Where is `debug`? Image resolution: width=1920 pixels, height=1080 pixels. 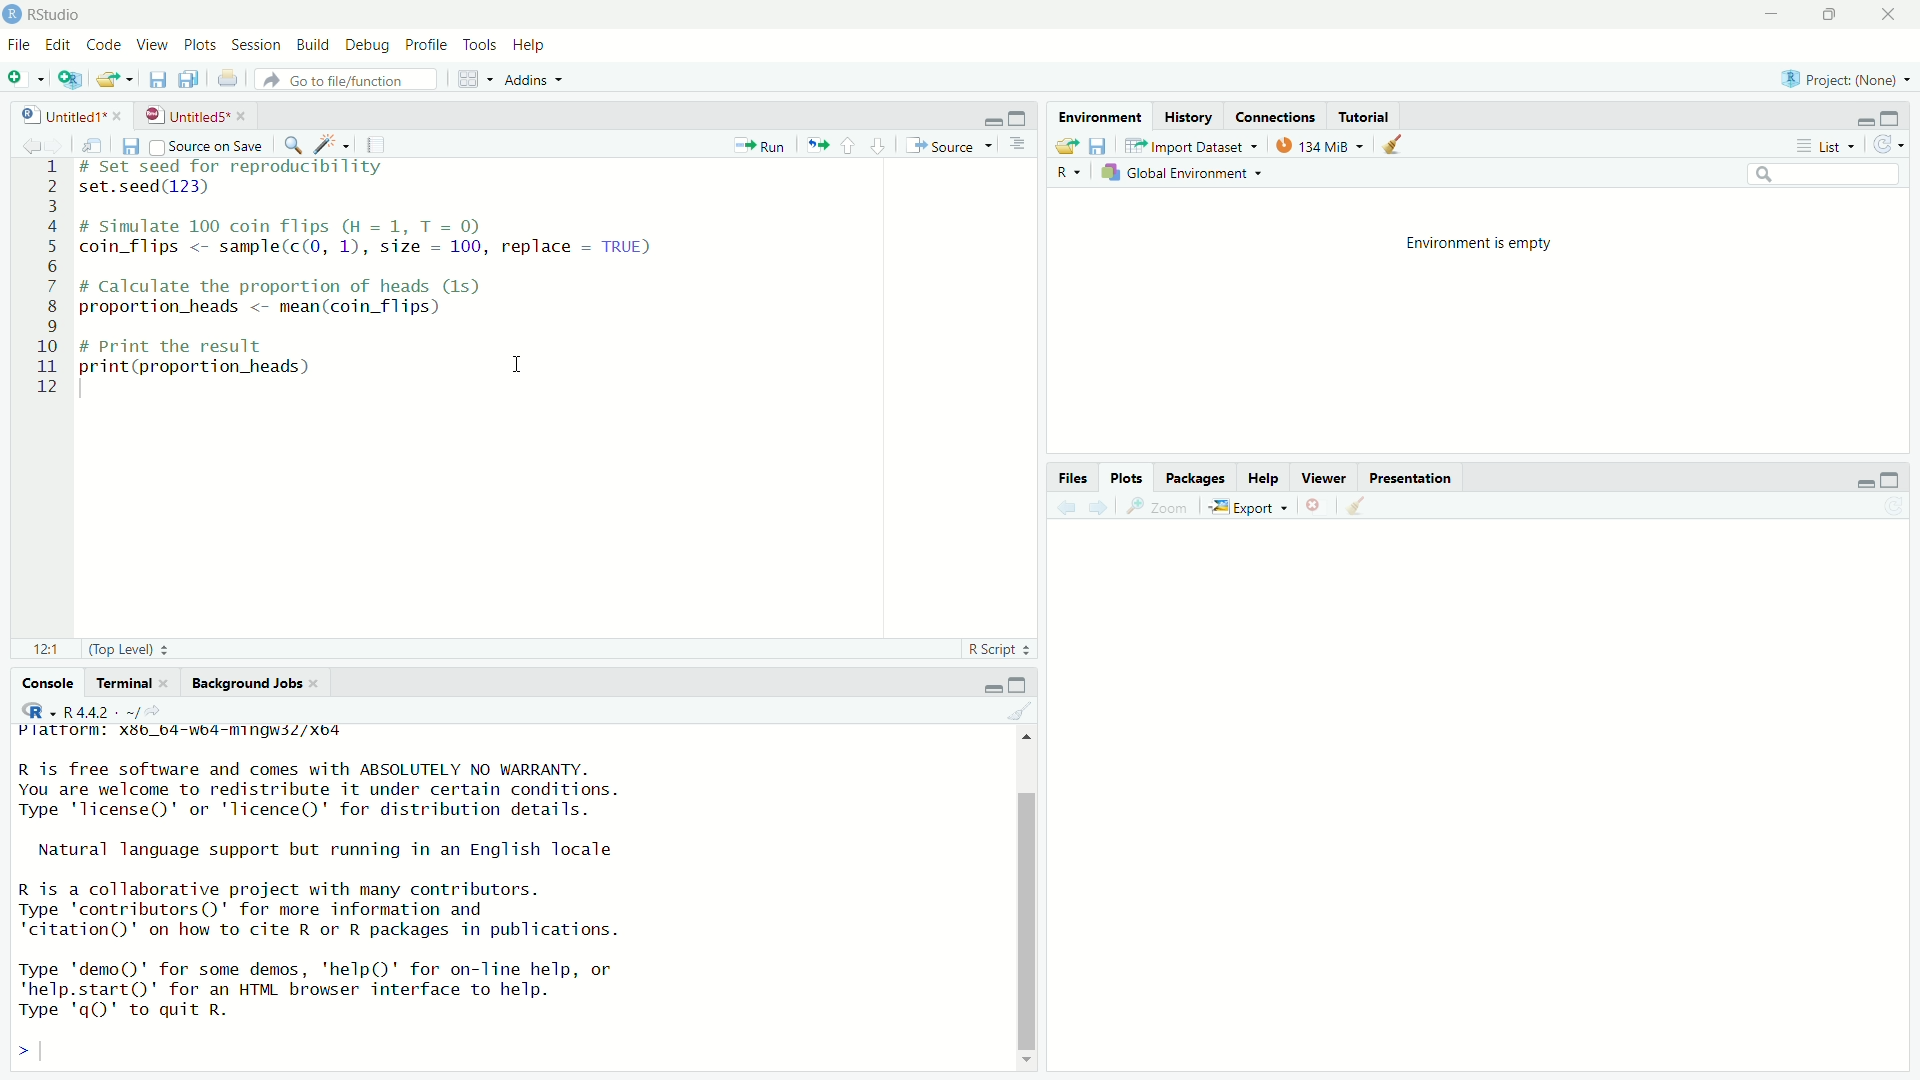
debug is located at coordinates (371, 46).